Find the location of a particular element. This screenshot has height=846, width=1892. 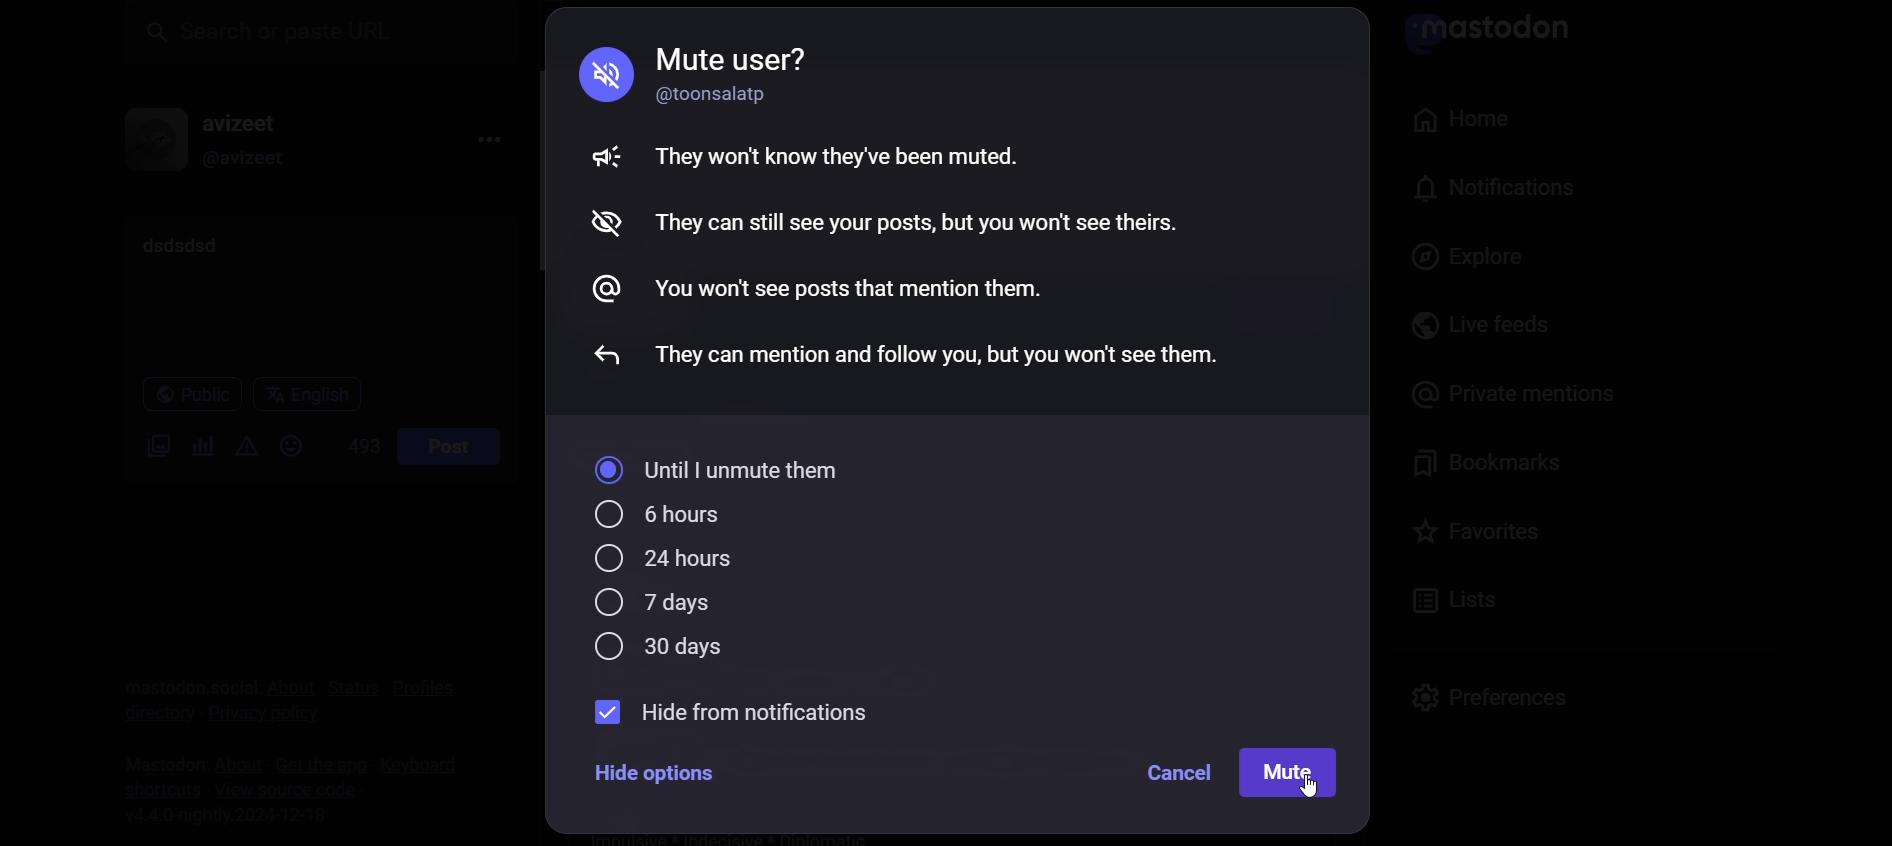

notification is located at coordinates (1482, 196).